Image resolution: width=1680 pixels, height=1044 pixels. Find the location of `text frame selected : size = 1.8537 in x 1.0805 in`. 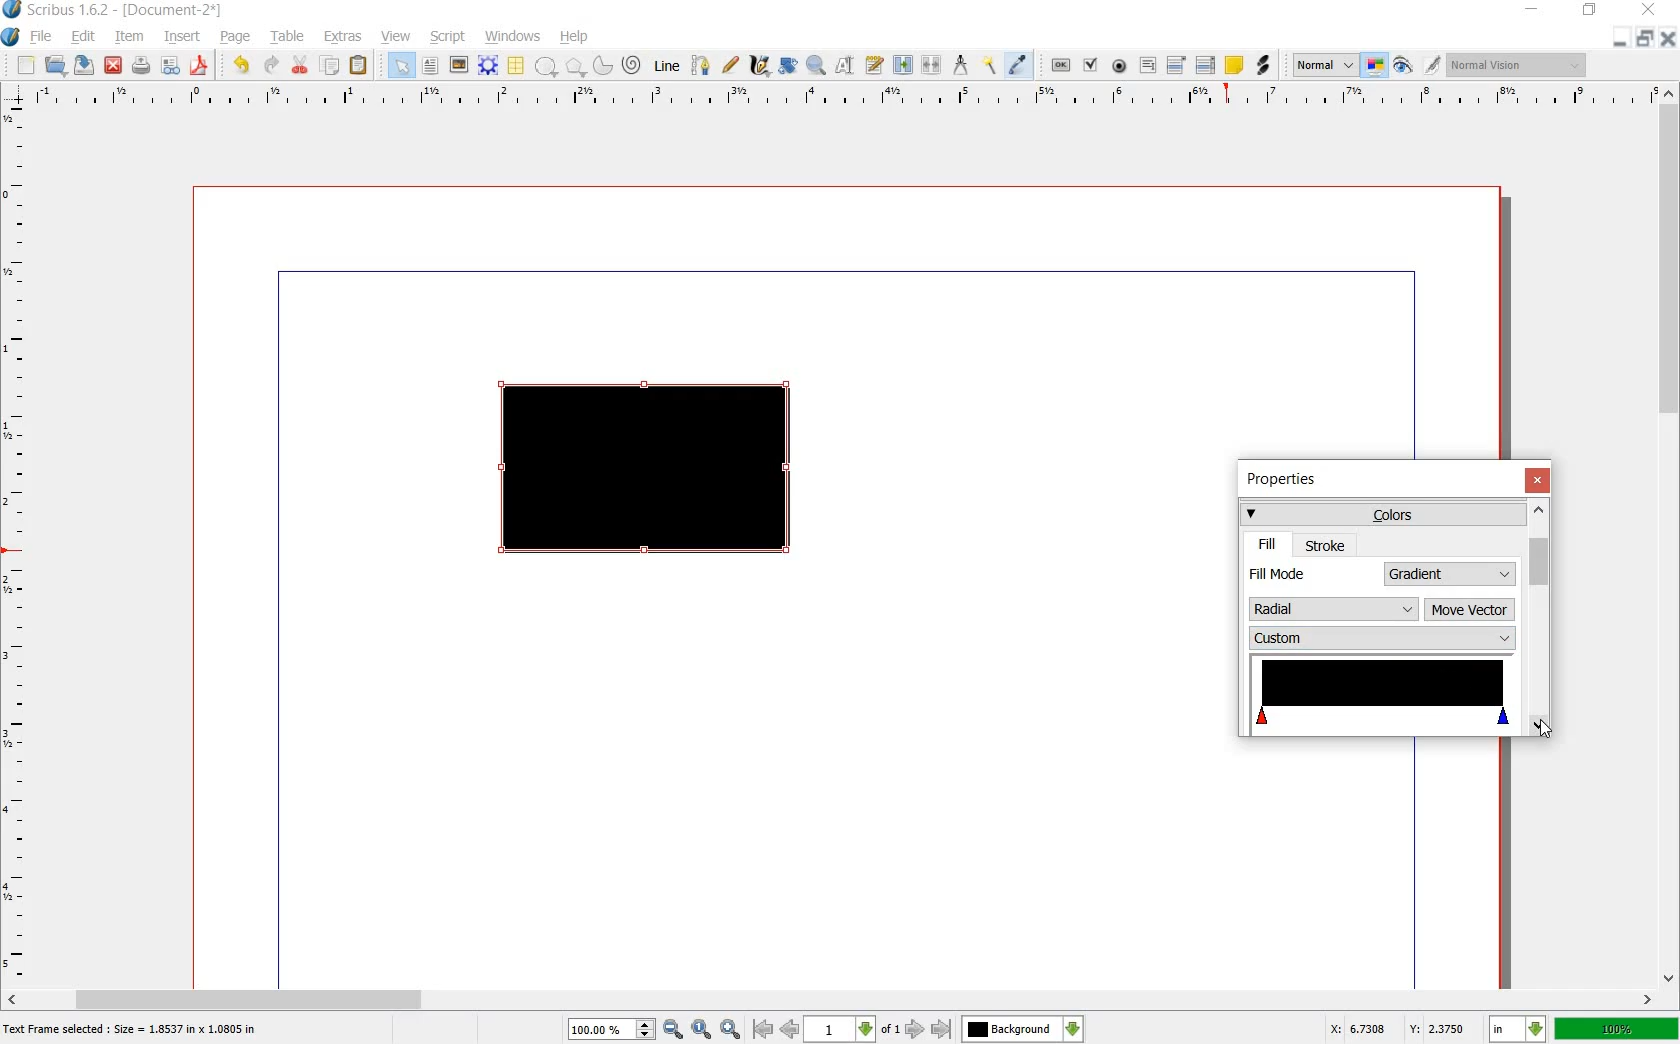

text frame selected : size = 1.8537 in x 1.0805 in is located at coordinates (134, 1031).